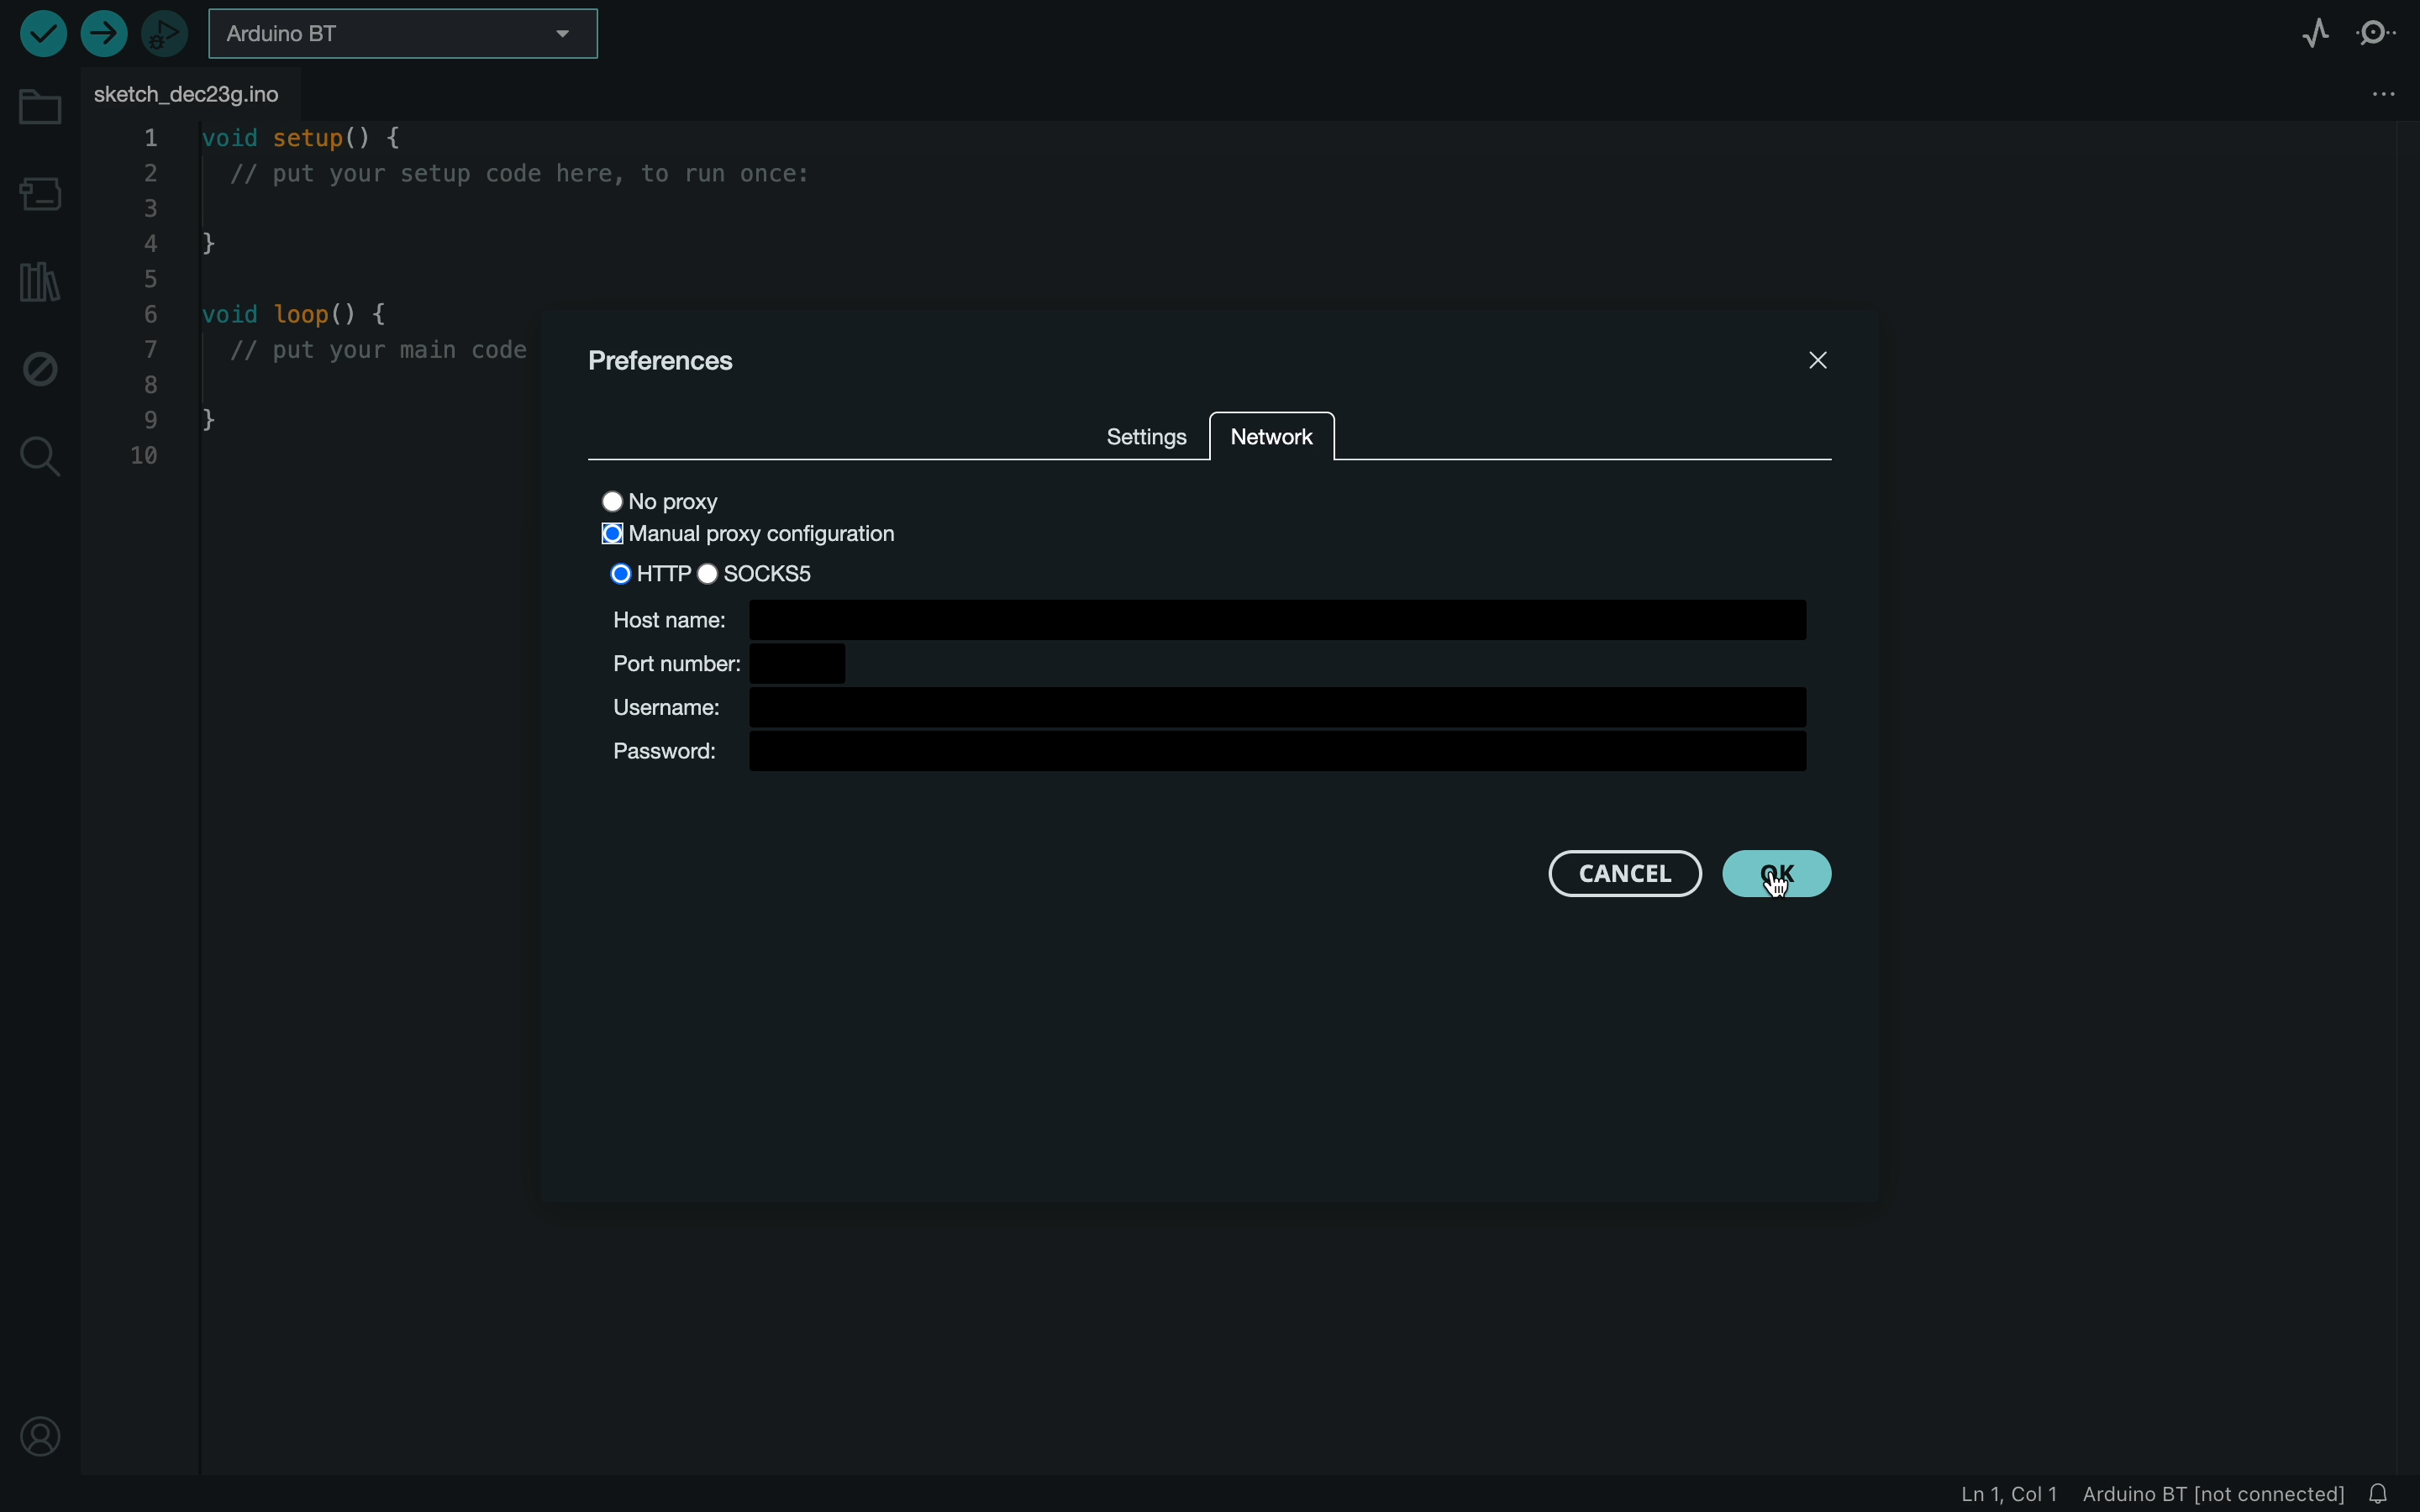 This screenshot has height=1512, width=2420. I want to click on password, so click(1206, 755).